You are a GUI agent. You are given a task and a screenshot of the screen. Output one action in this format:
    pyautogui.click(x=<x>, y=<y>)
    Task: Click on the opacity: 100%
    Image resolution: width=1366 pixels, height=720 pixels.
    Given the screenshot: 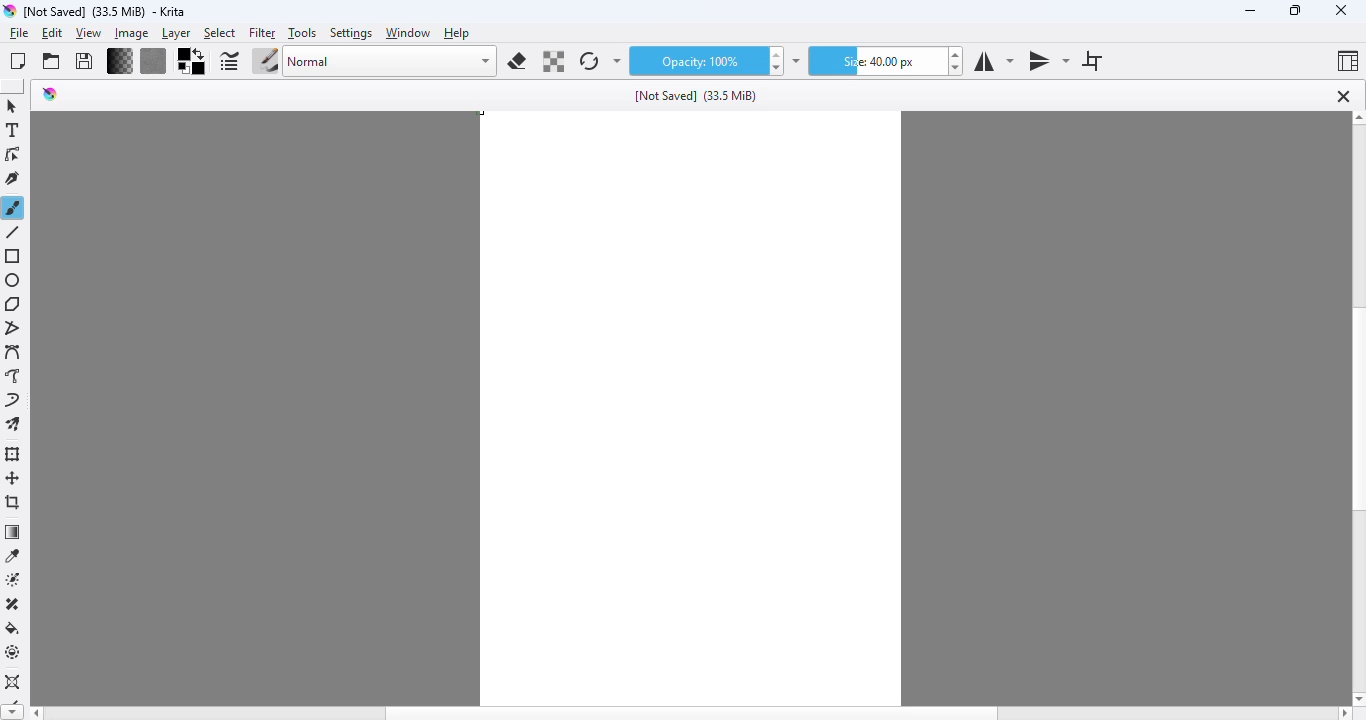 What is the action you would take?
    pyautogui.click(x=698, y=61)
    